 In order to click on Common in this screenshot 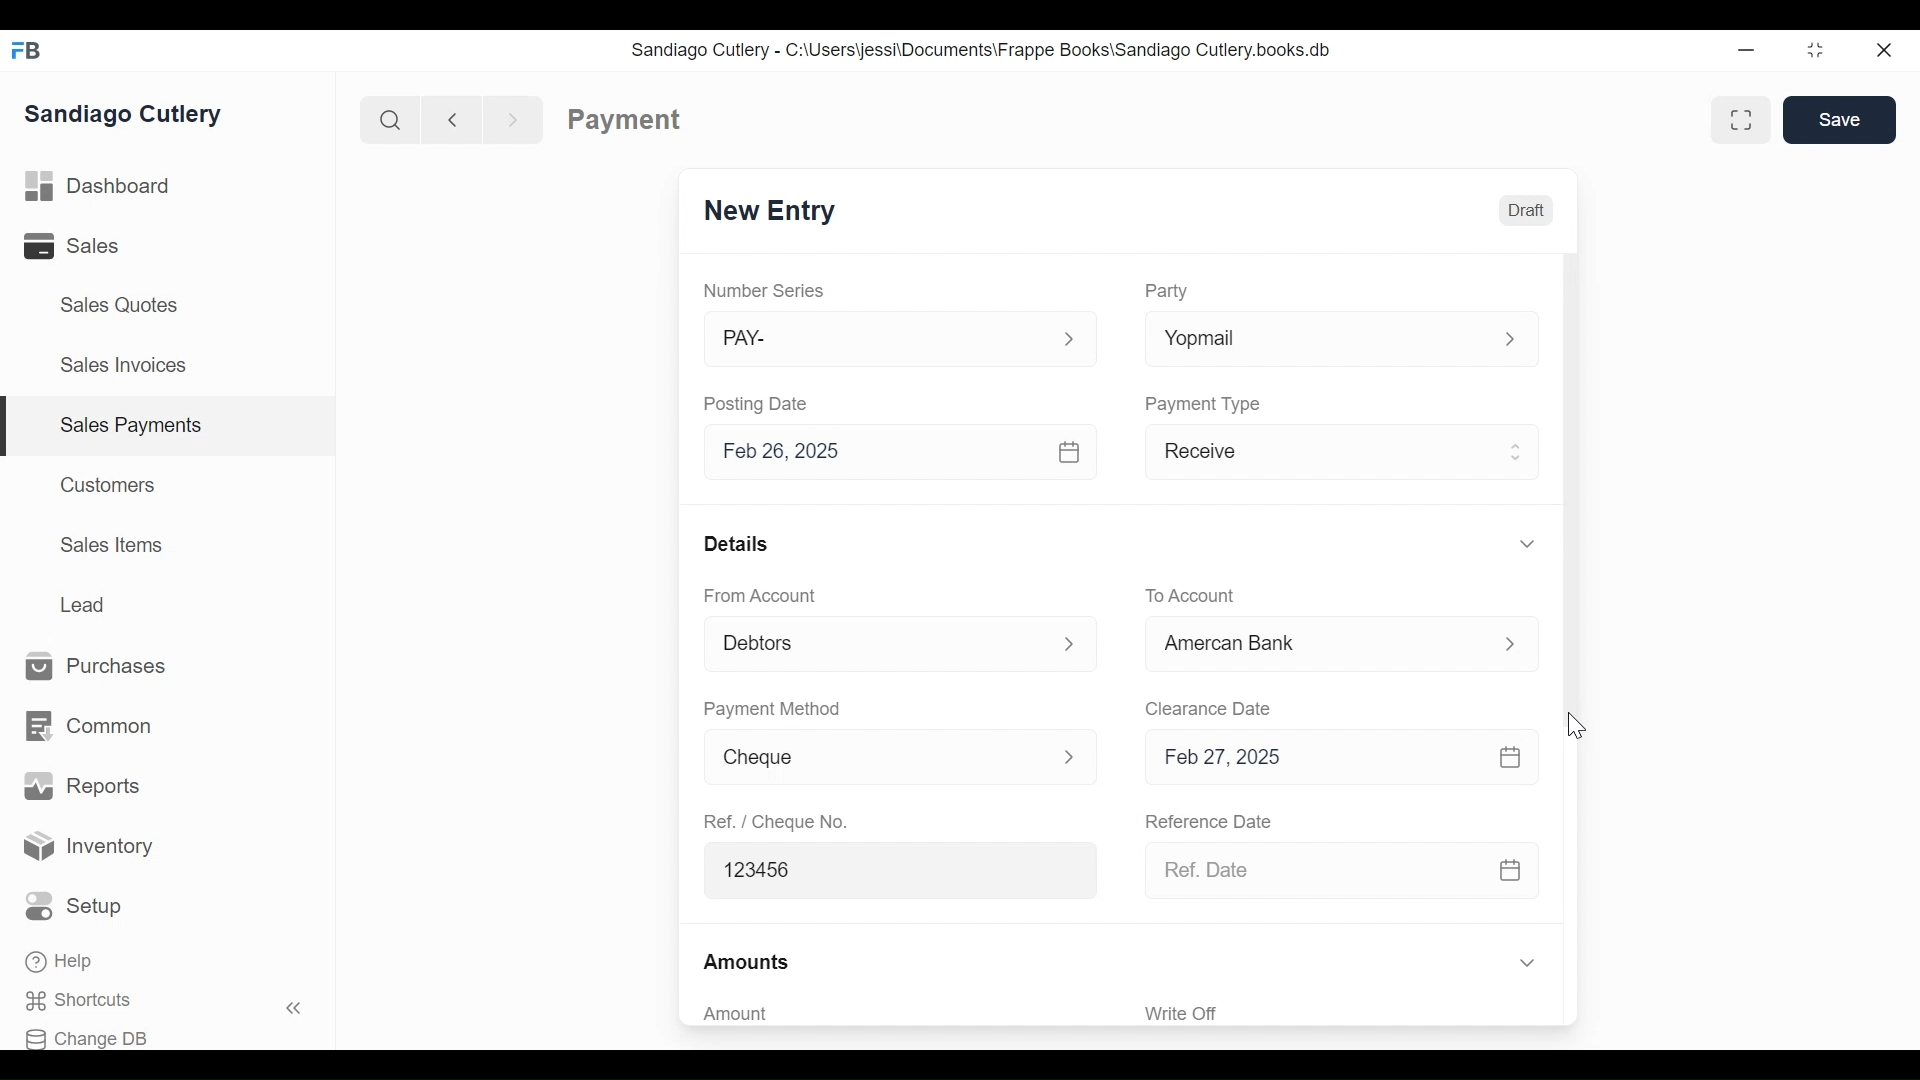, I will do `click(87, 727)`.